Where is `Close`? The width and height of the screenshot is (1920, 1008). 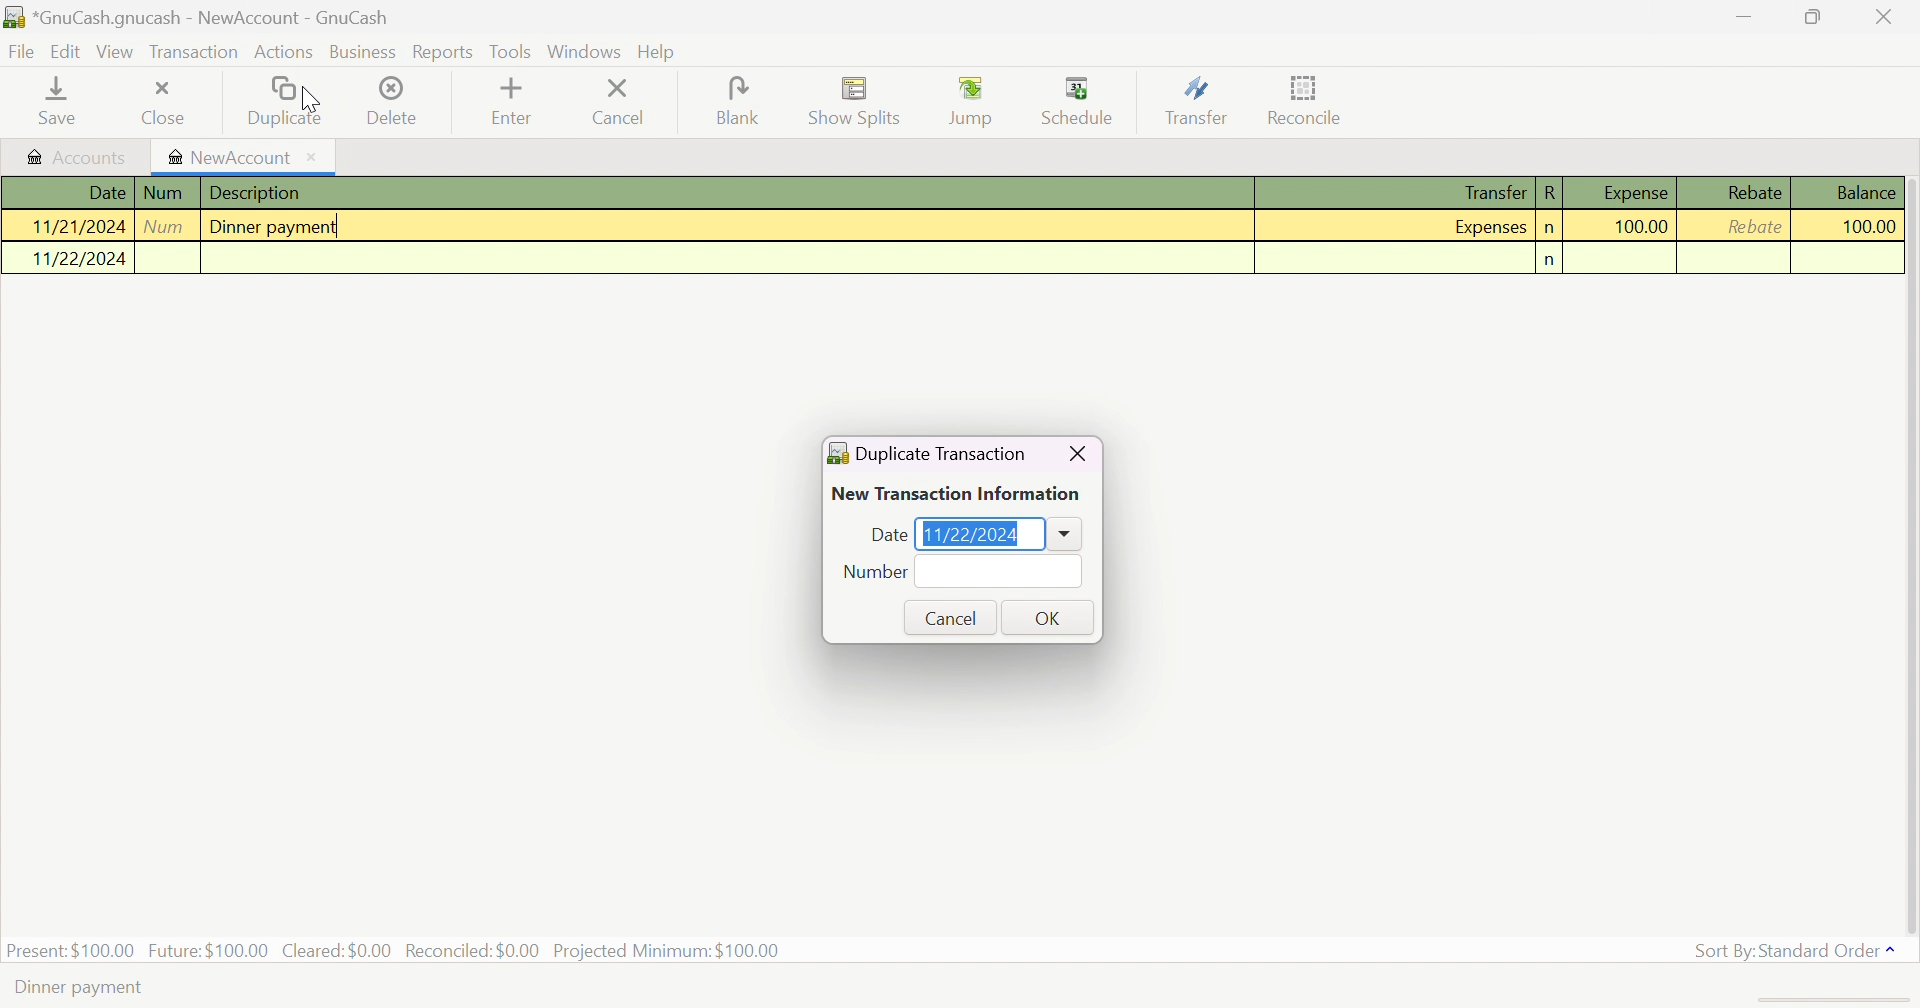
Close is located at coordinates (161, 105).